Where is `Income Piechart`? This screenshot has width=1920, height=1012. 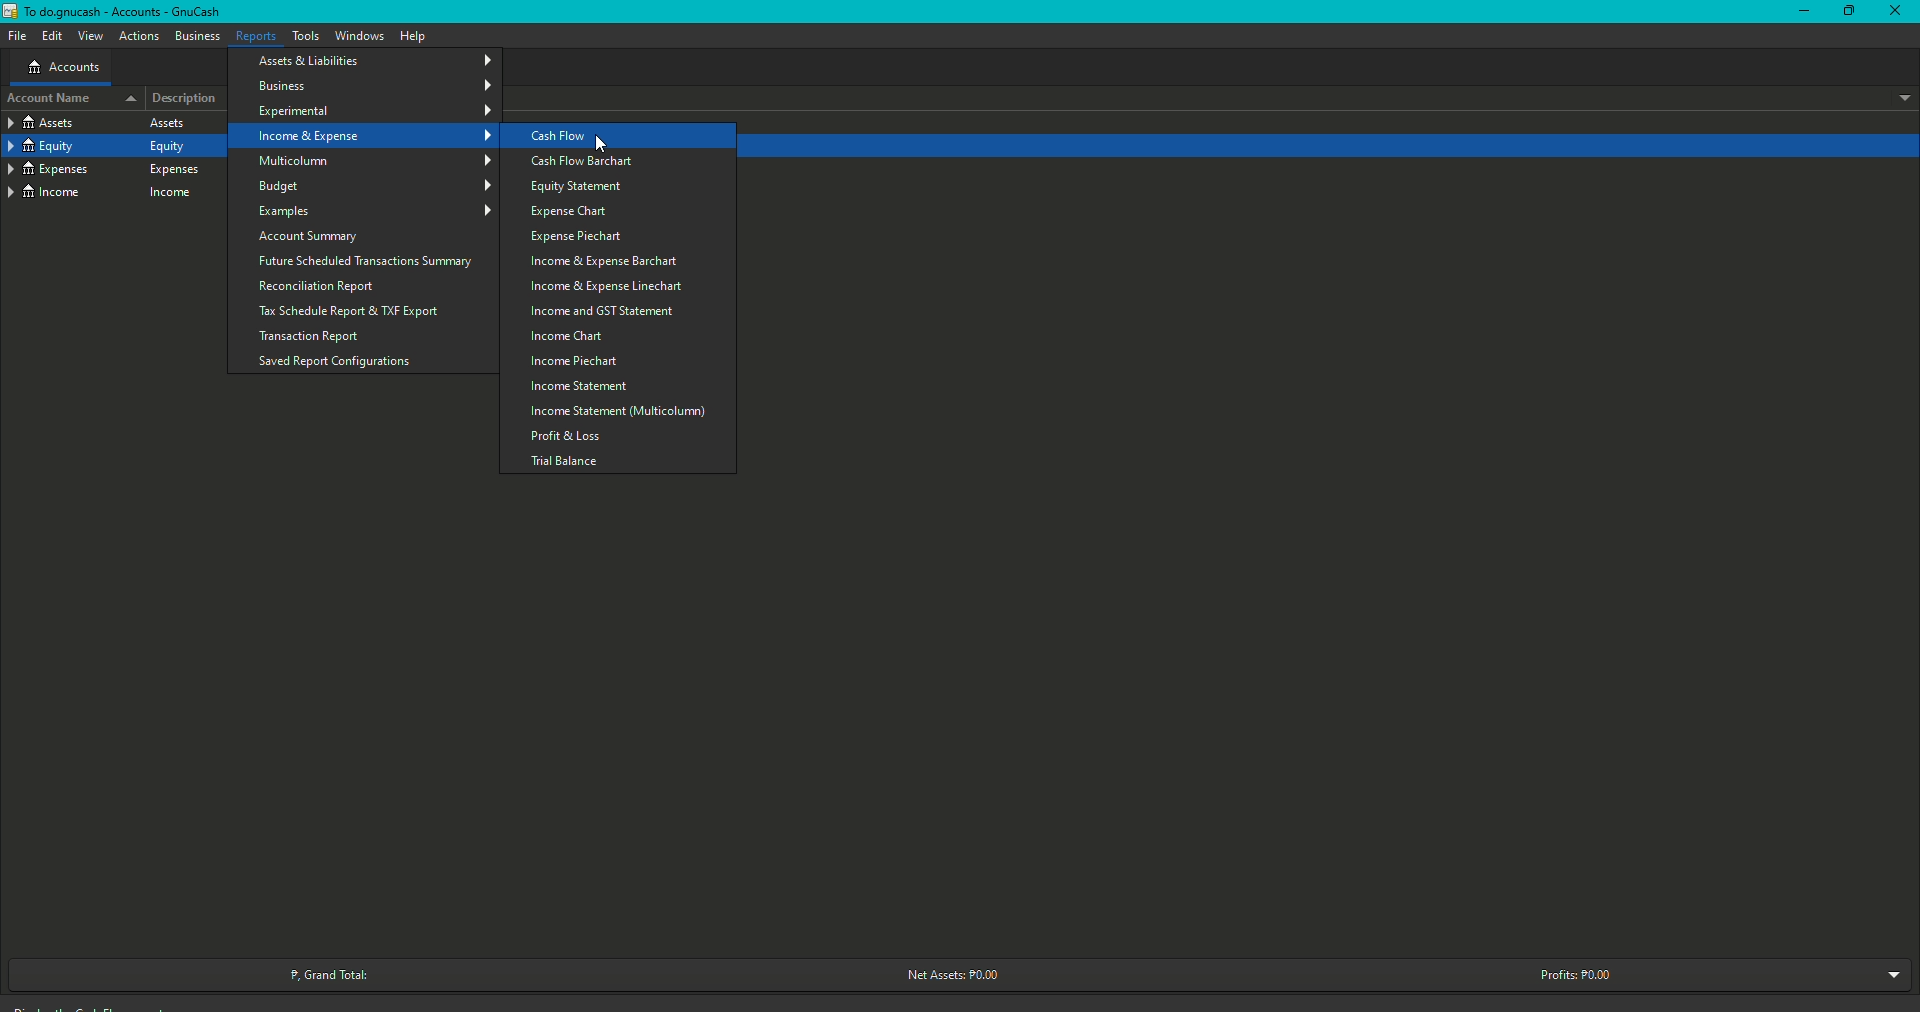 Income Piechart is located at coordinates (578, 362).